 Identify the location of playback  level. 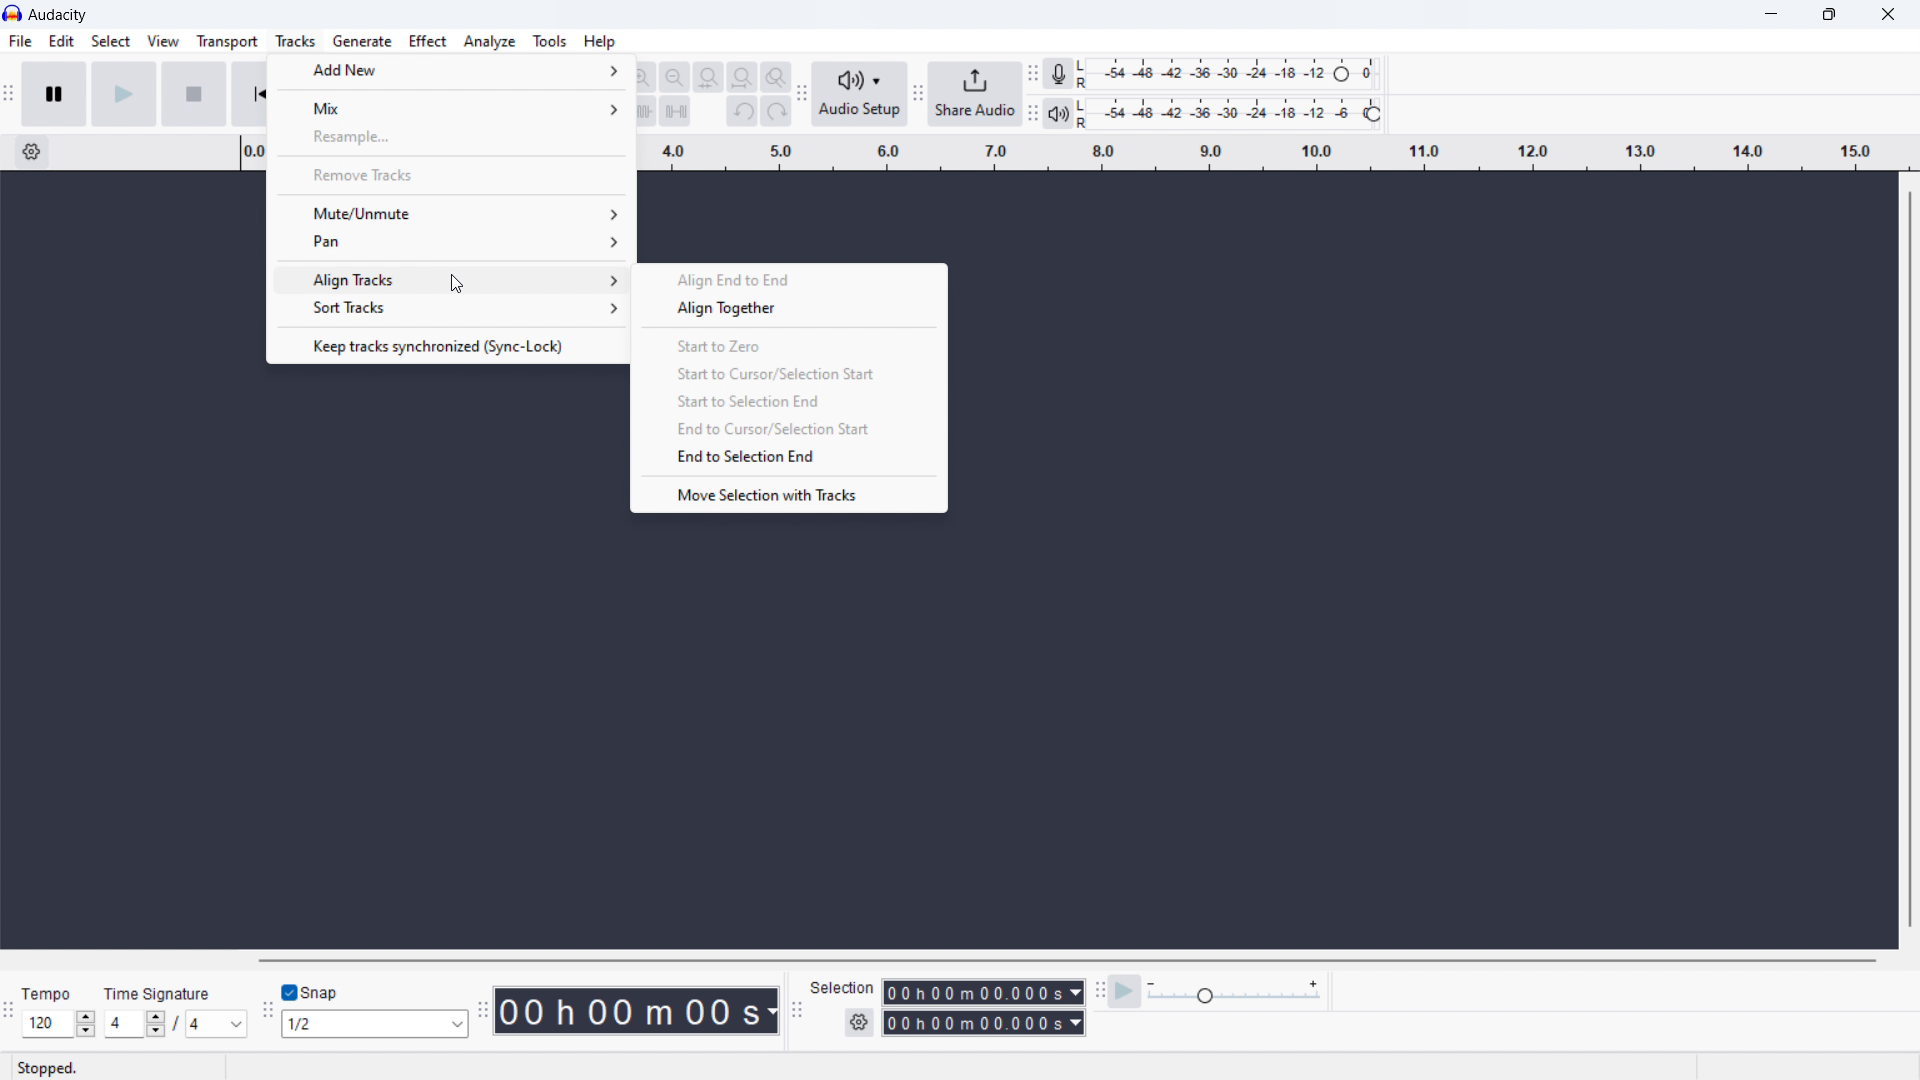
(1231, 114).